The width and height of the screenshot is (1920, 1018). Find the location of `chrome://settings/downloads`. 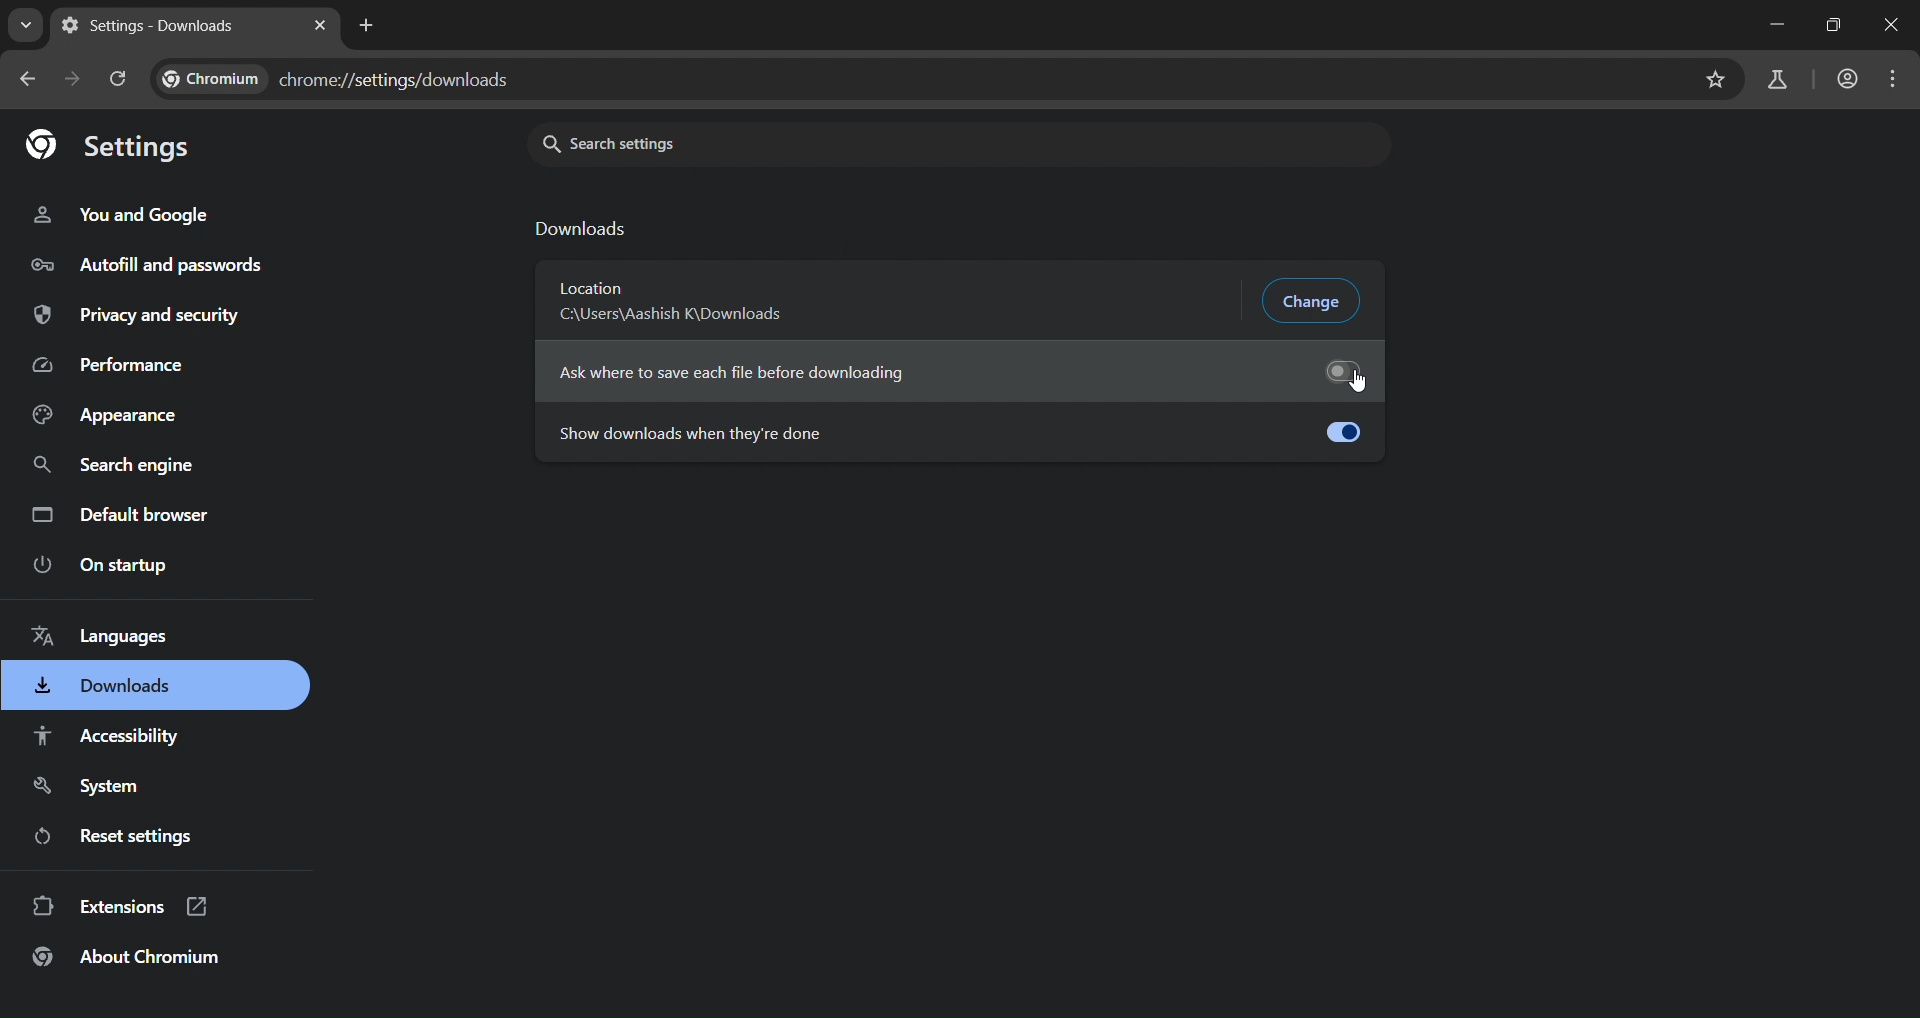

chrome://settings/downloads is located at coordinates (340, 79).